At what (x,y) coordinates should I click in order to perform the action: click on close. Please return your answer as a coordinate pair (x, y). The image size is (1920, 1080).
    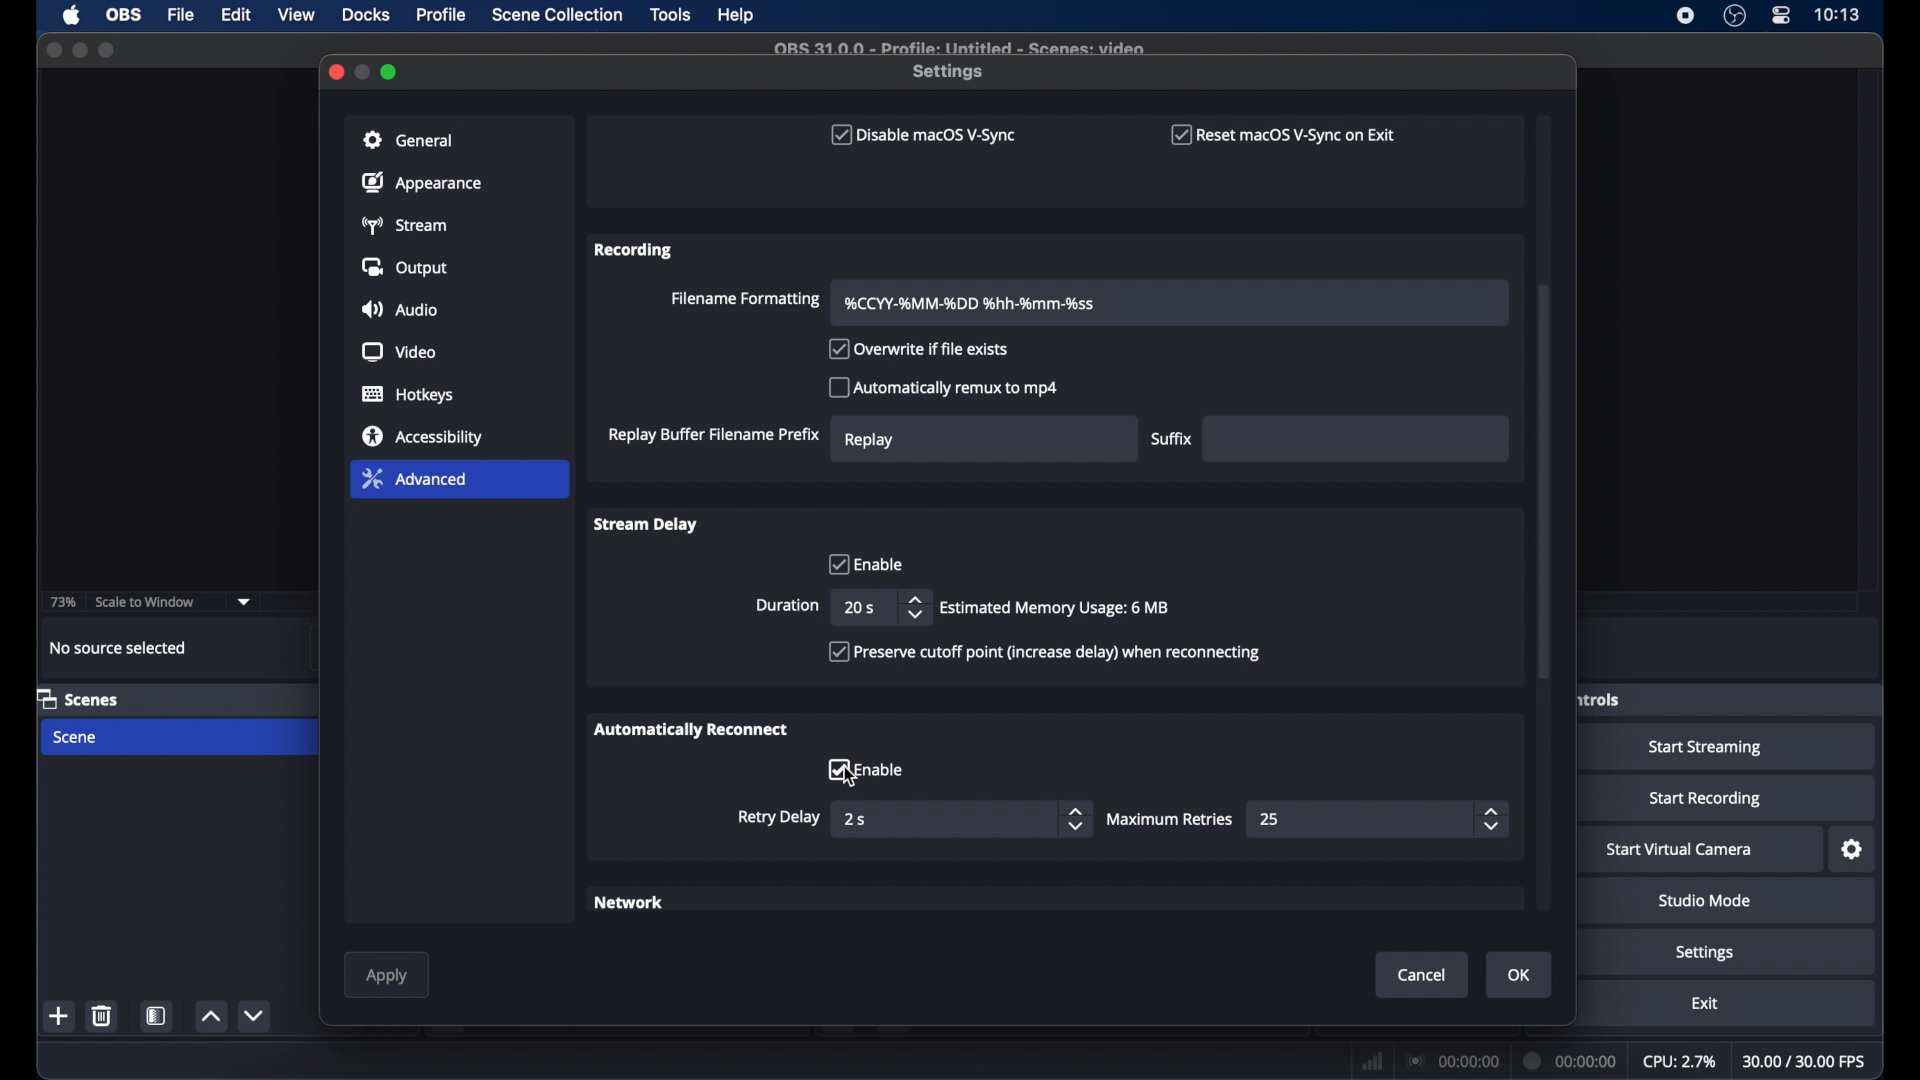
    Looking at the image, I should click on (54, 50).